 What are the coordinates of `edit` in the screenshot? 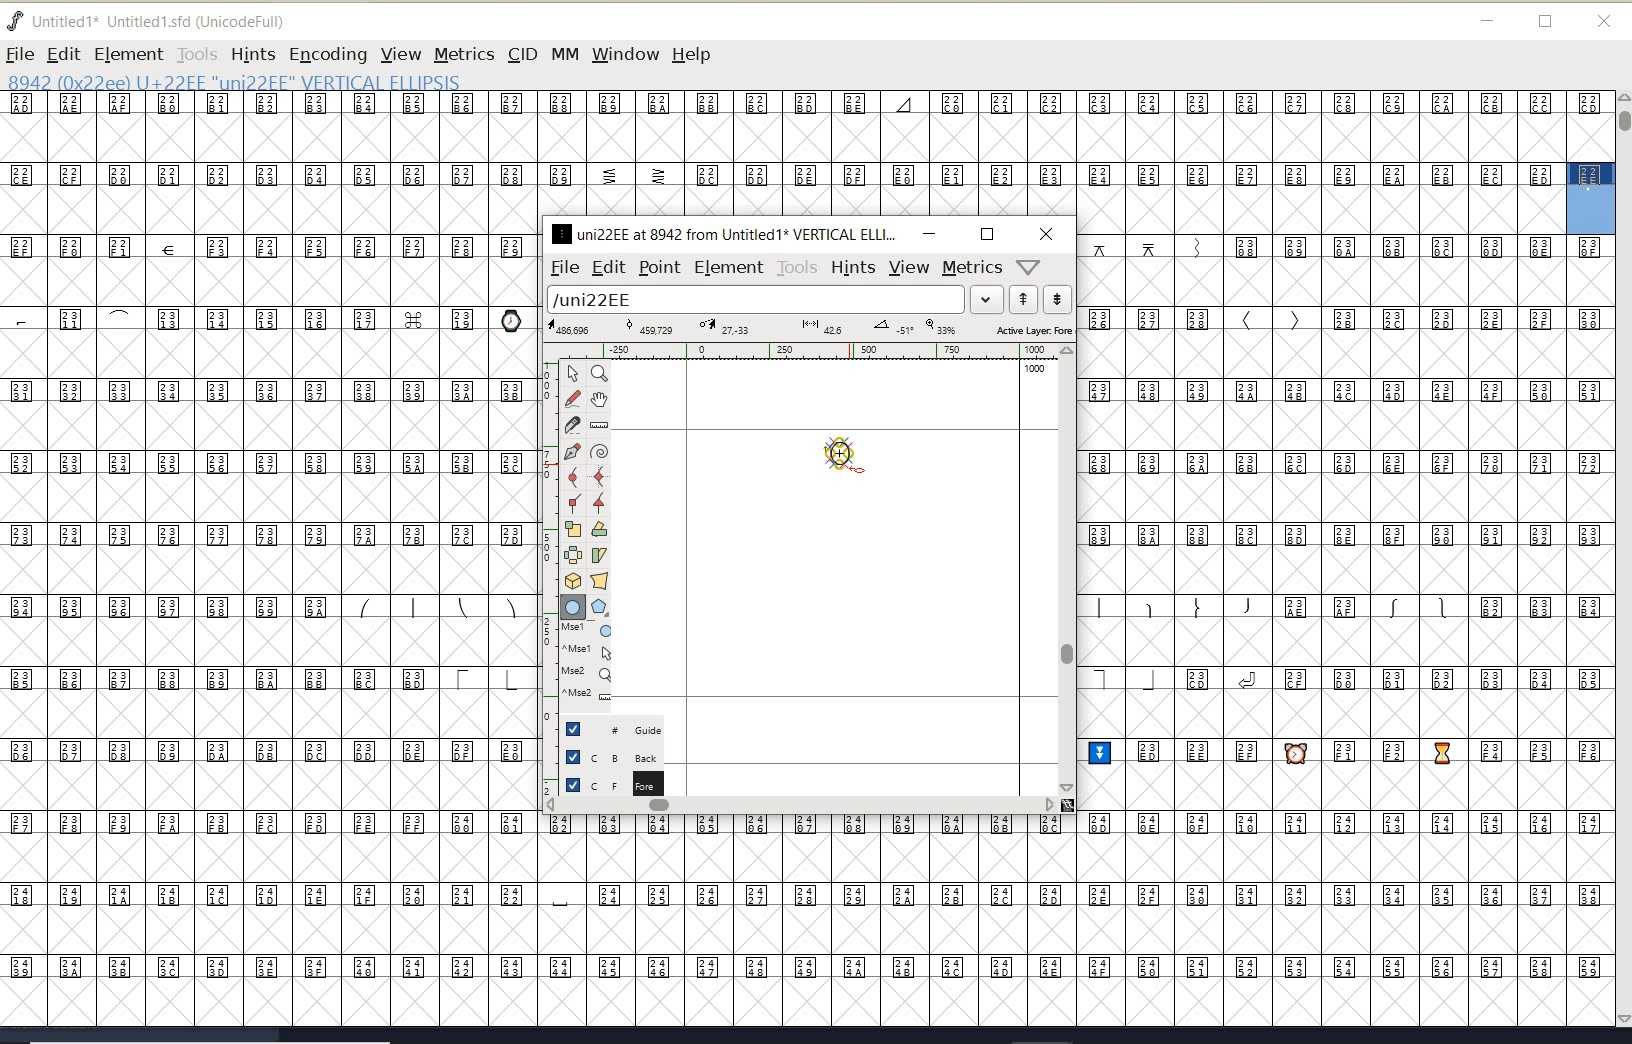 It's located at (607, 266).